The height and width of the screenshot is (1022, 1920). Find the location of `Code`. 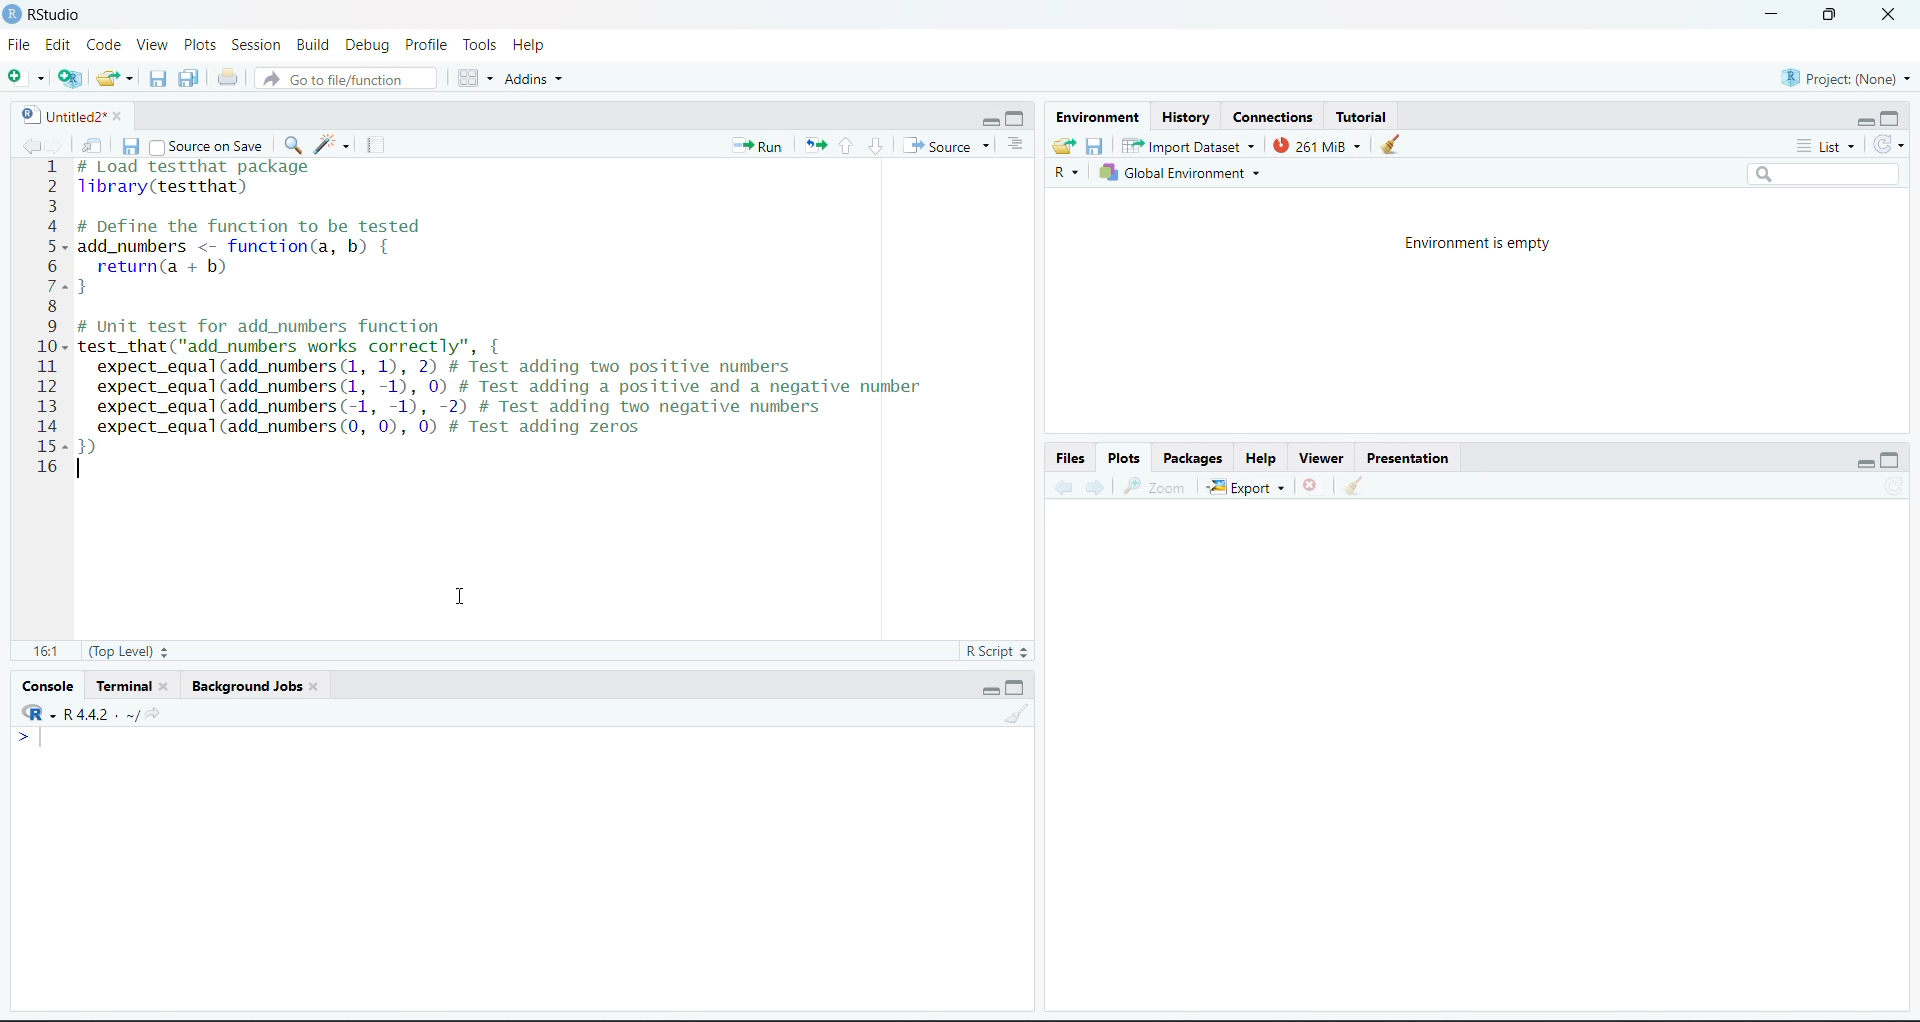

Code is located at coordinates (103, 45).